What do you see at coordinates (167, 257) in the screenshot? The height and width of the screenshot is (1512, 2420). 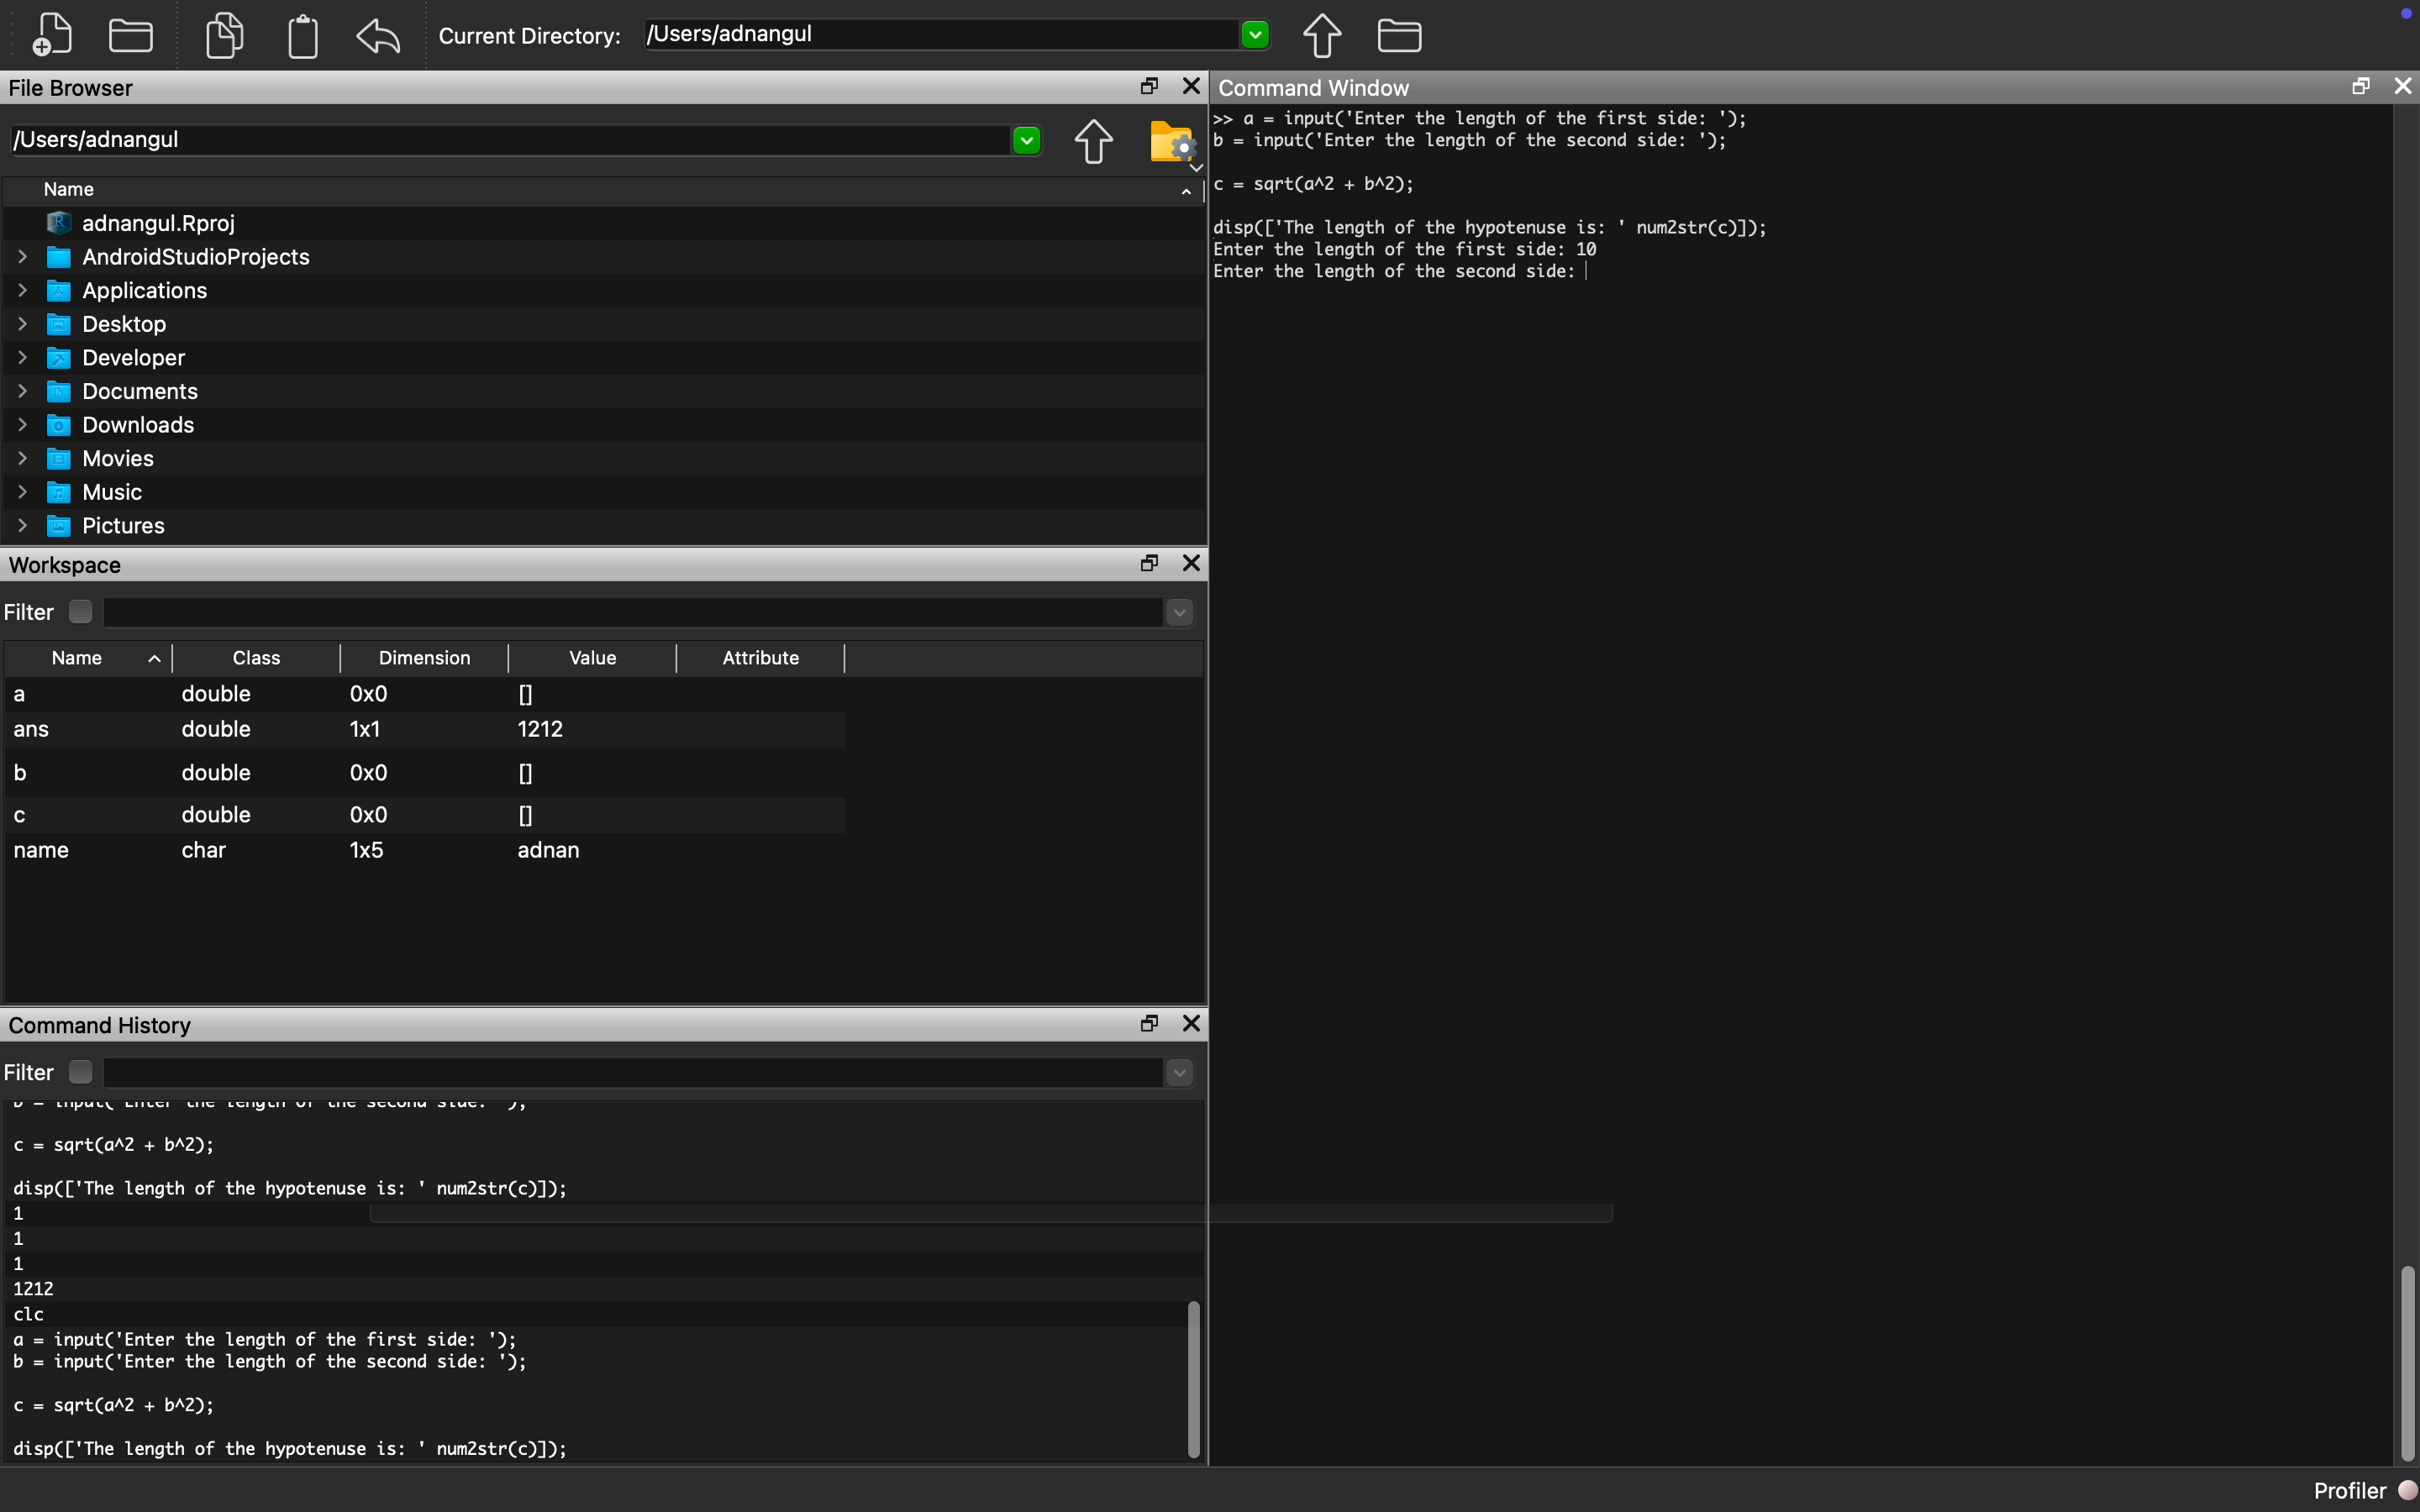 I see `AndroidStudioProjects` at bounding box center [167, 257].